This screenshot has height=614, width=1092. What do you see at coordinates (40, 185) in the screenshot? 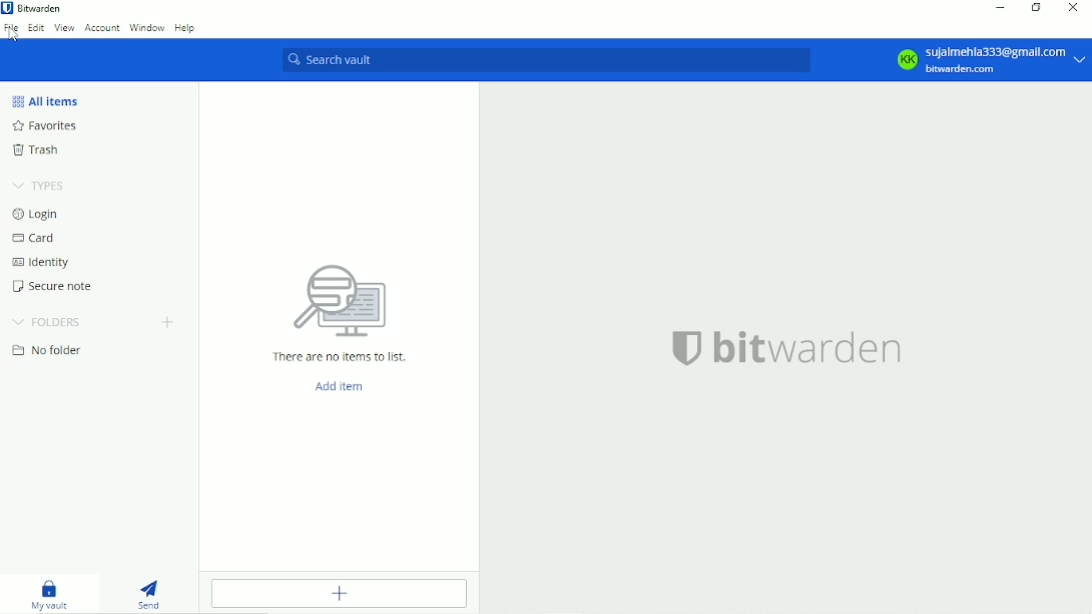
I see `Types` at bounding box center [40, 185].